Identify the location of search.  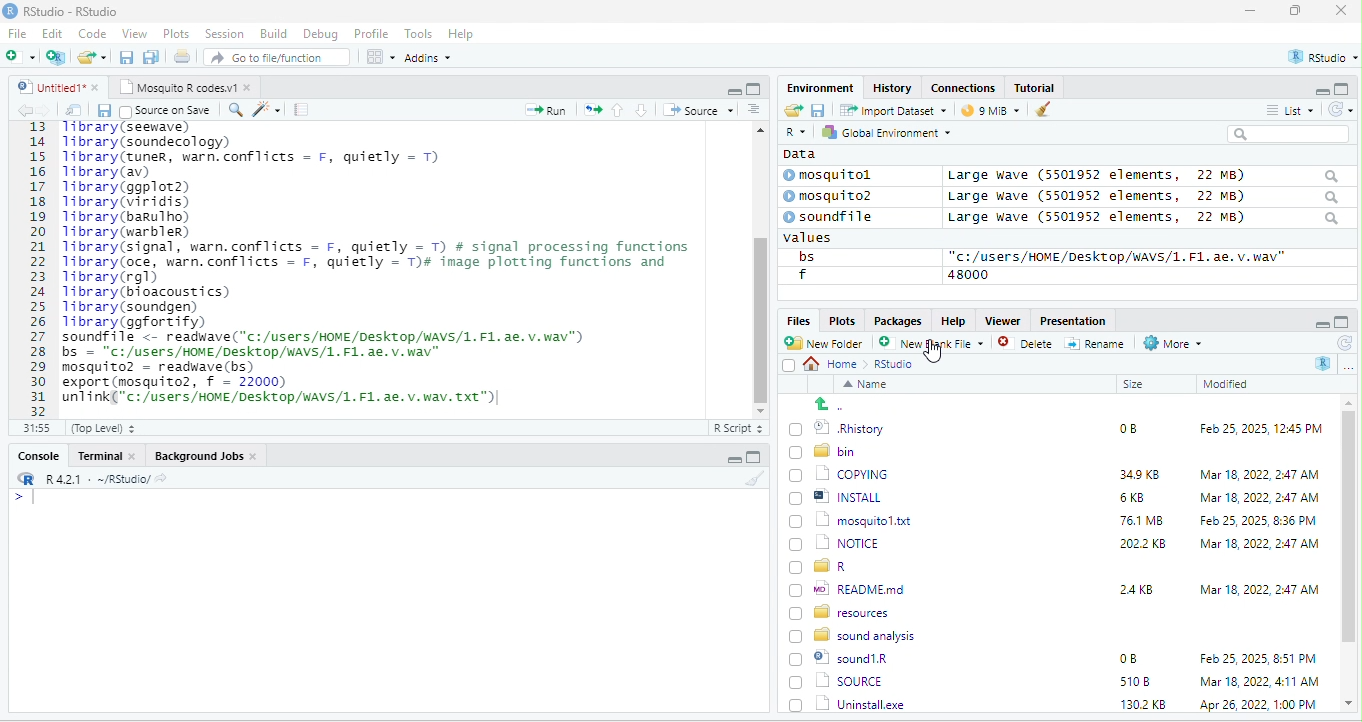
(235, 108).